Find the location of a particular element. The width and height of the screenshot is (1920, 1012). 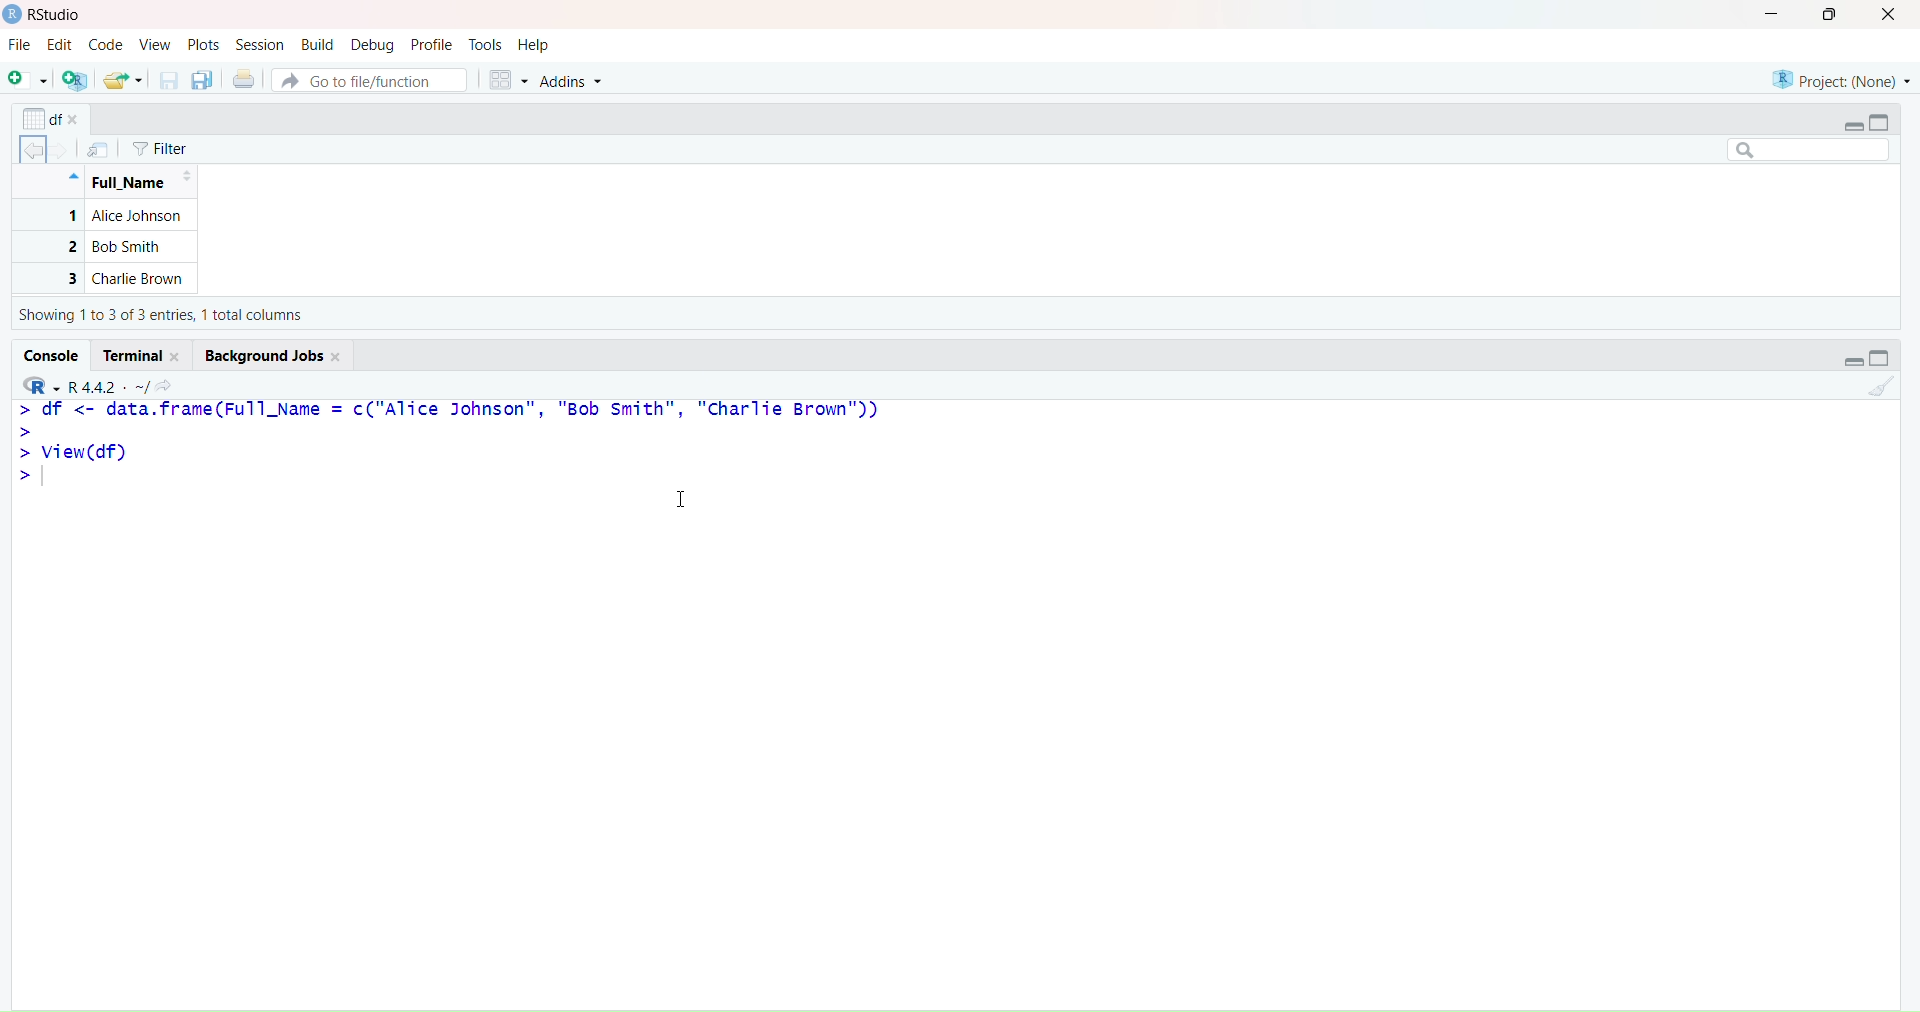

Show in new window is located at coordinates (98, 150).